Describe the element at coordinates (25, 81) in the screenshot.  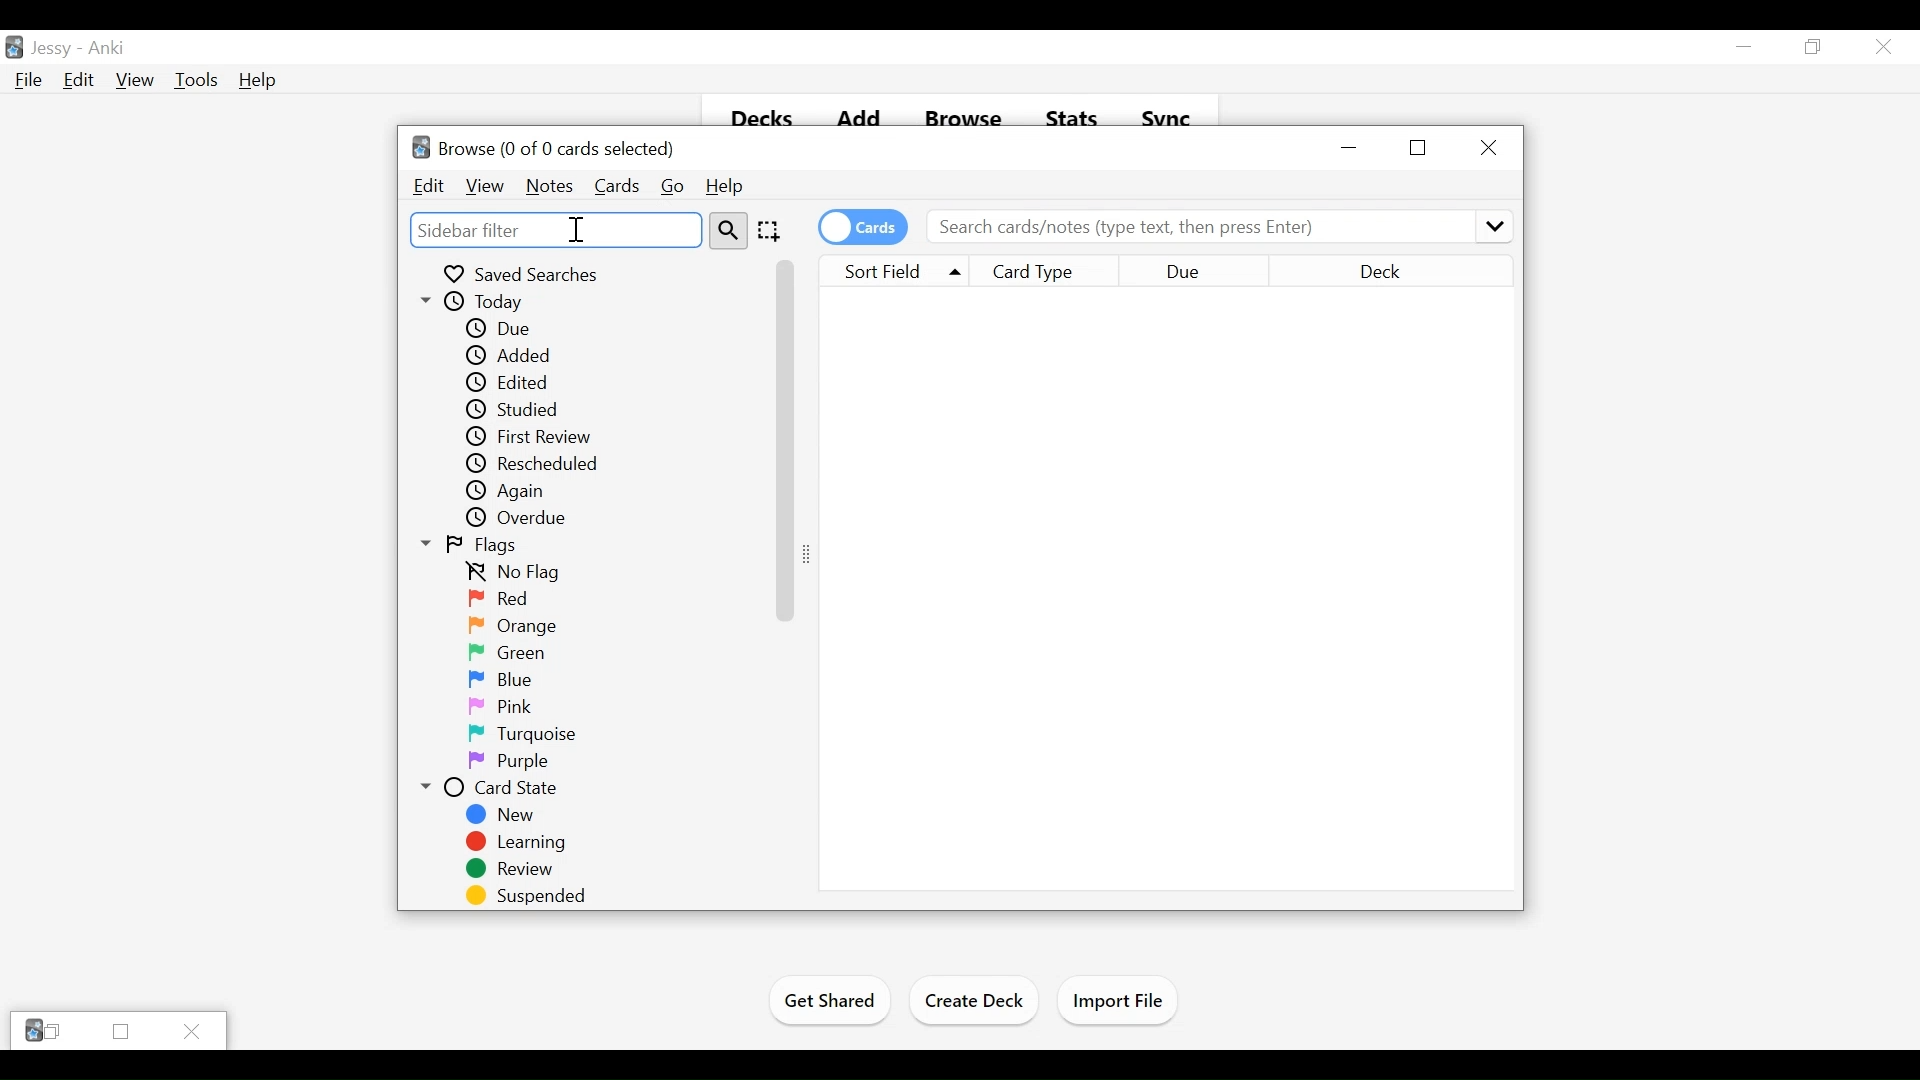
I see `File` at that location.